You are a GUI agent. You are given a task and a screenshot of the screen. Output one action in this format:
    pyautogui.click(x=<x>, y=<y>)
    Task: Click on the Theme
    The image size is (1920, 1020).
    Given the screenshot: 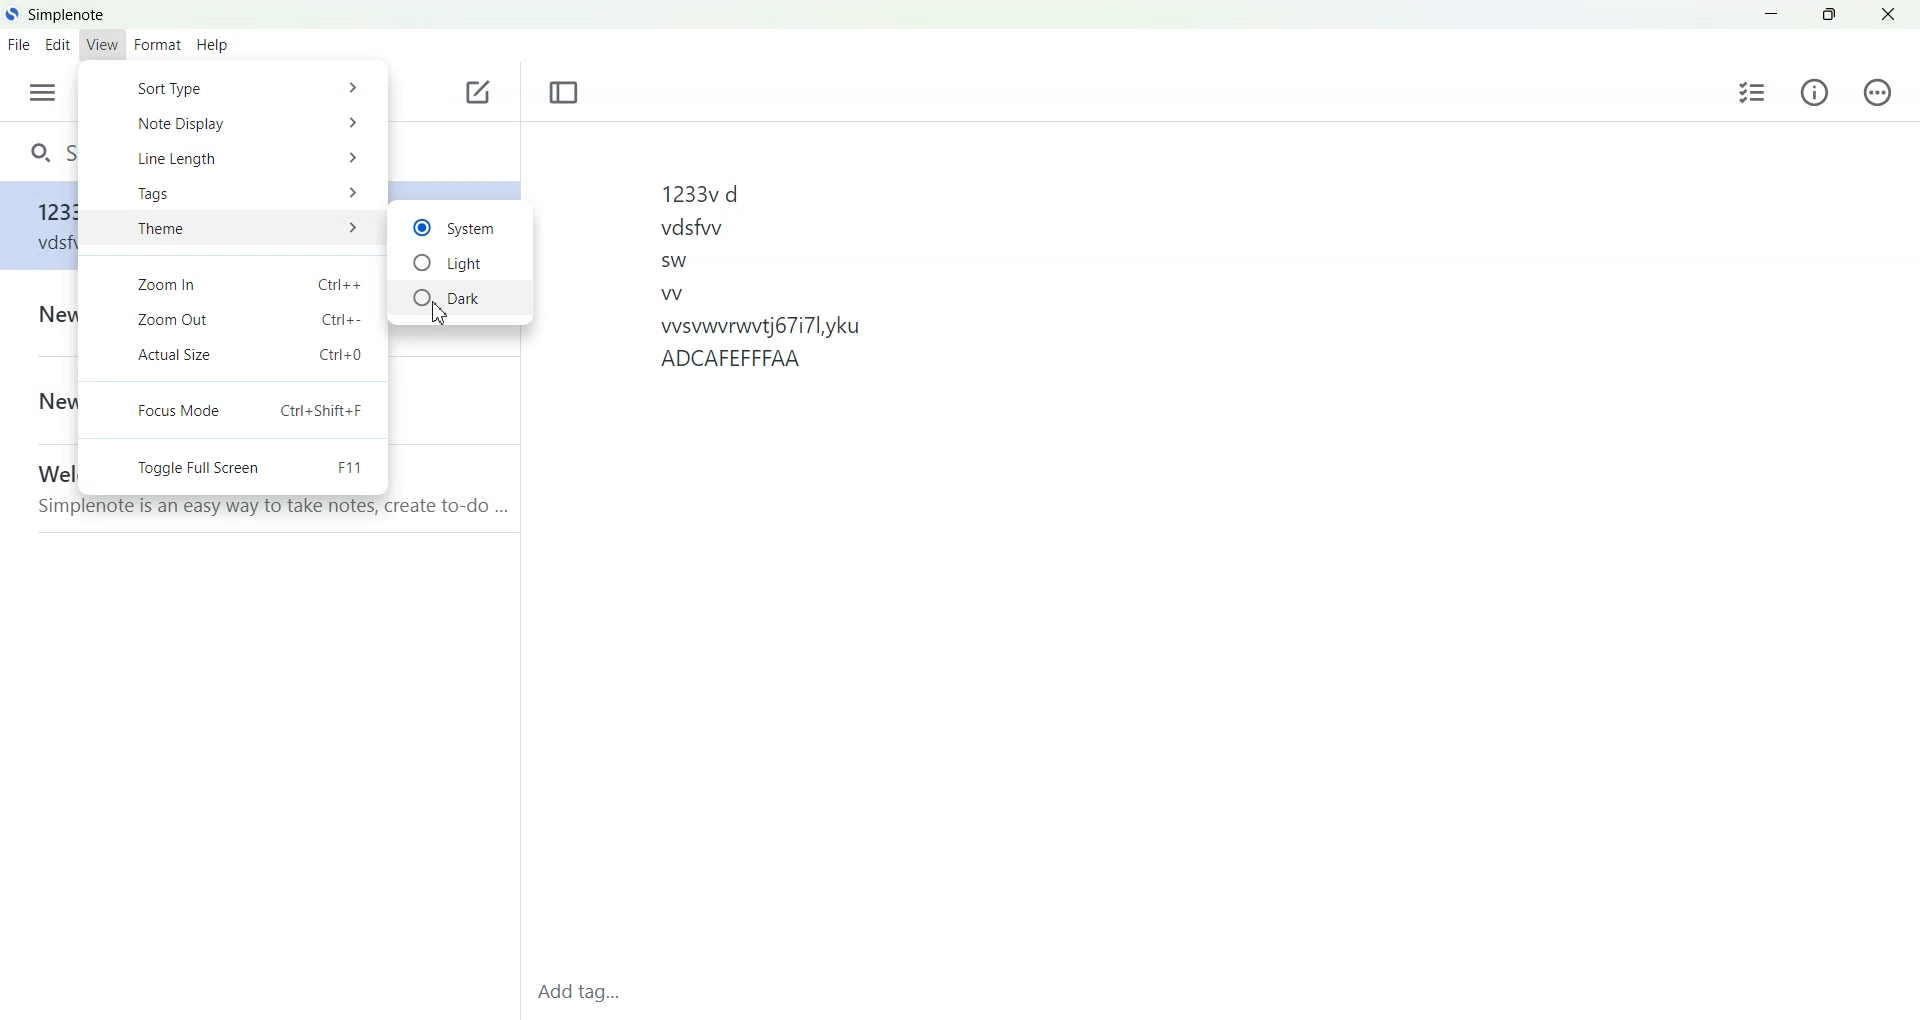 What is the action you would take?
    pyautogui.click(x=232, y=230)
    